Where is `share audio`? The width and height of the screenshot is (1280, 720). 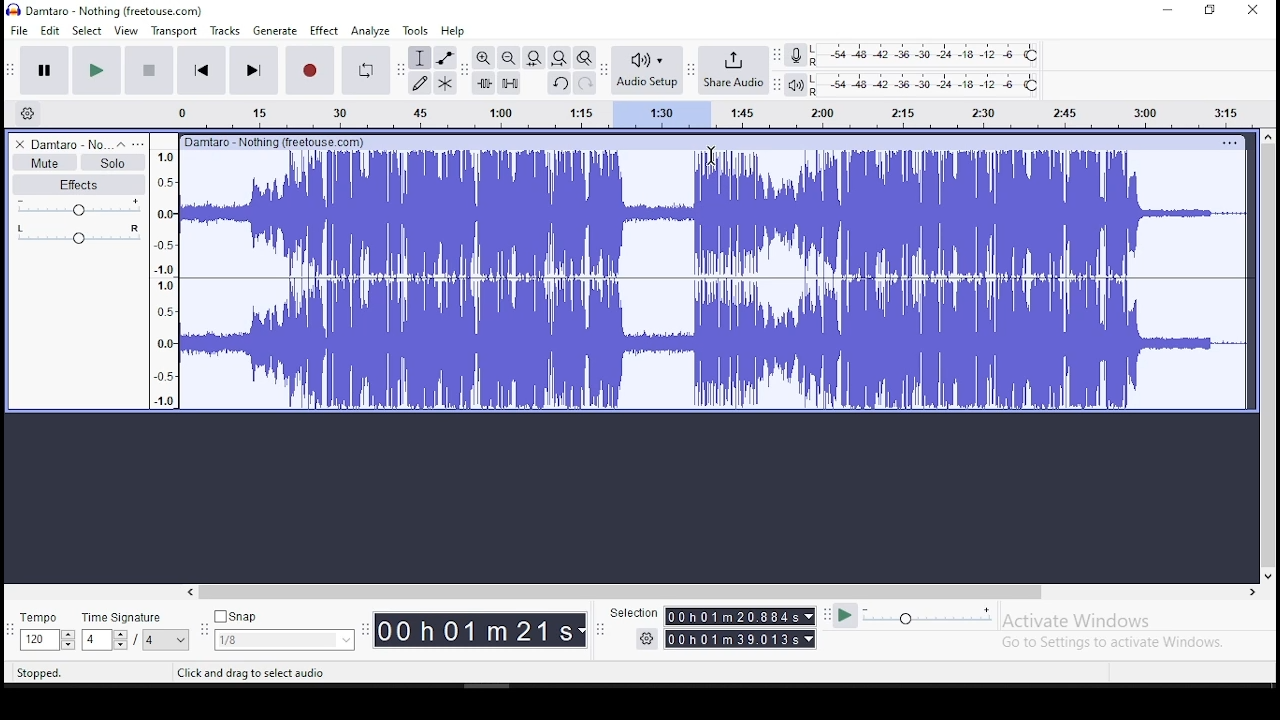 share audio is located at coordinates (735, 72).